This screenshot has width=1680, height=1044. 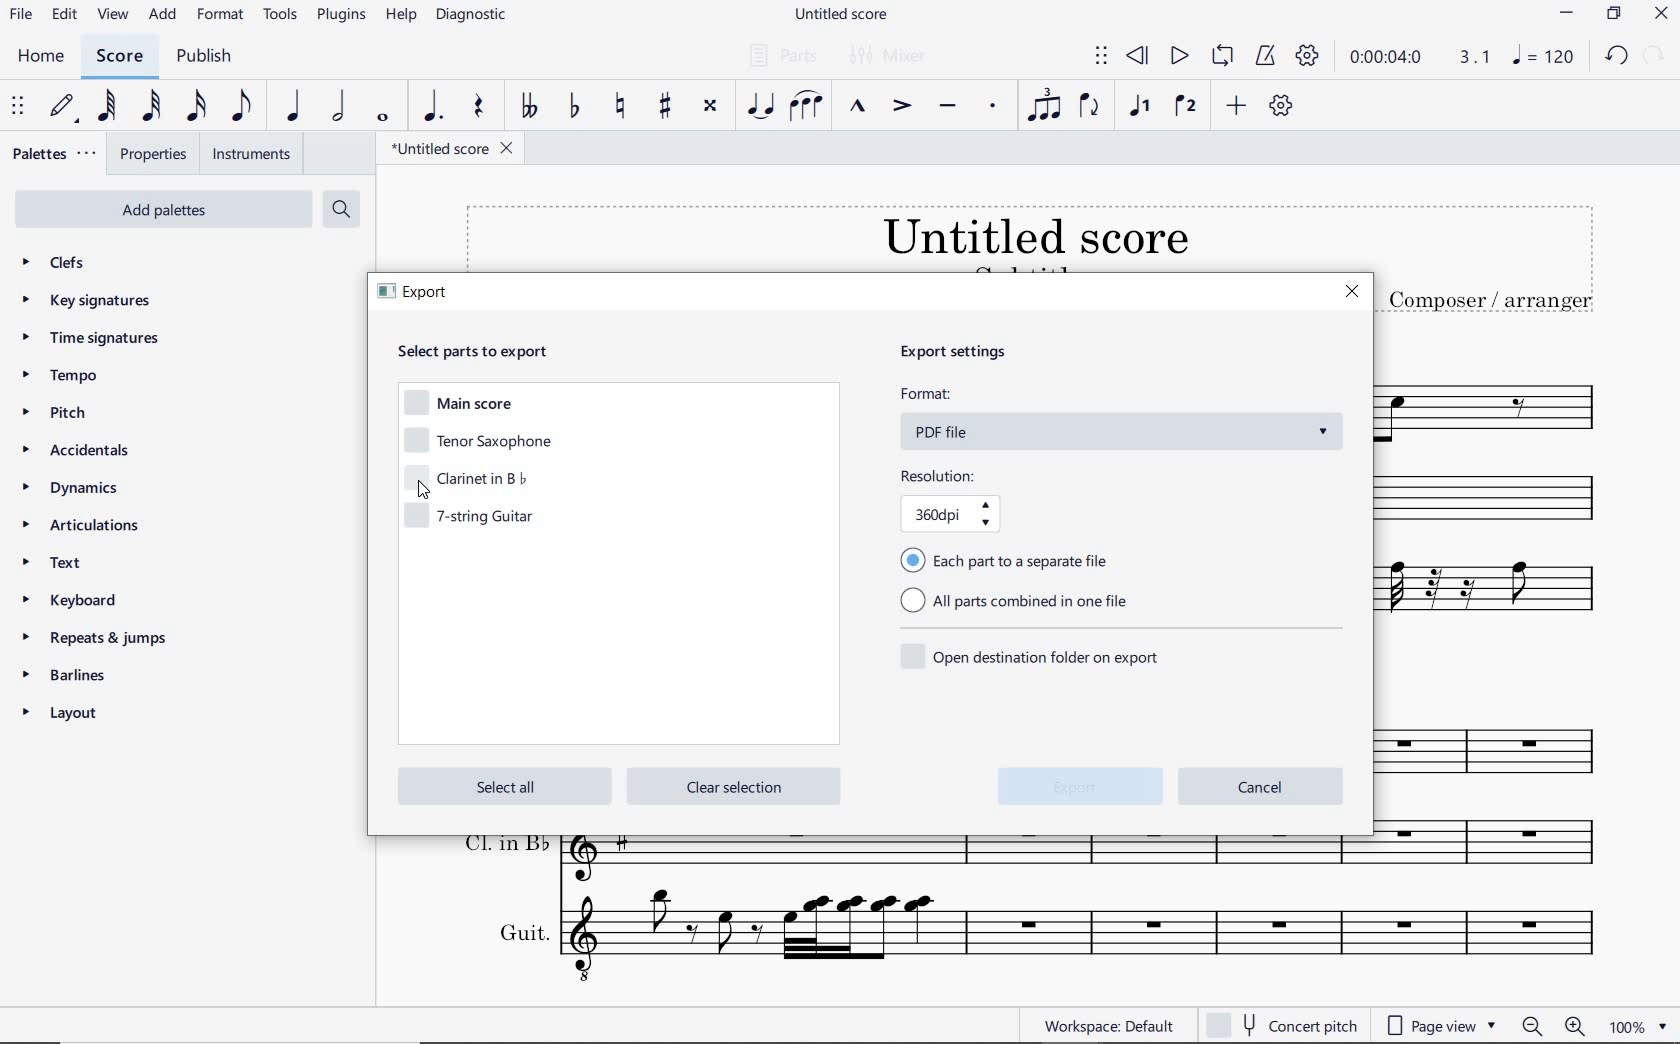 What do you see at coordinates (1655, 54) in the screenshot?
I see `REDO` at bounding box center [1655, 54].